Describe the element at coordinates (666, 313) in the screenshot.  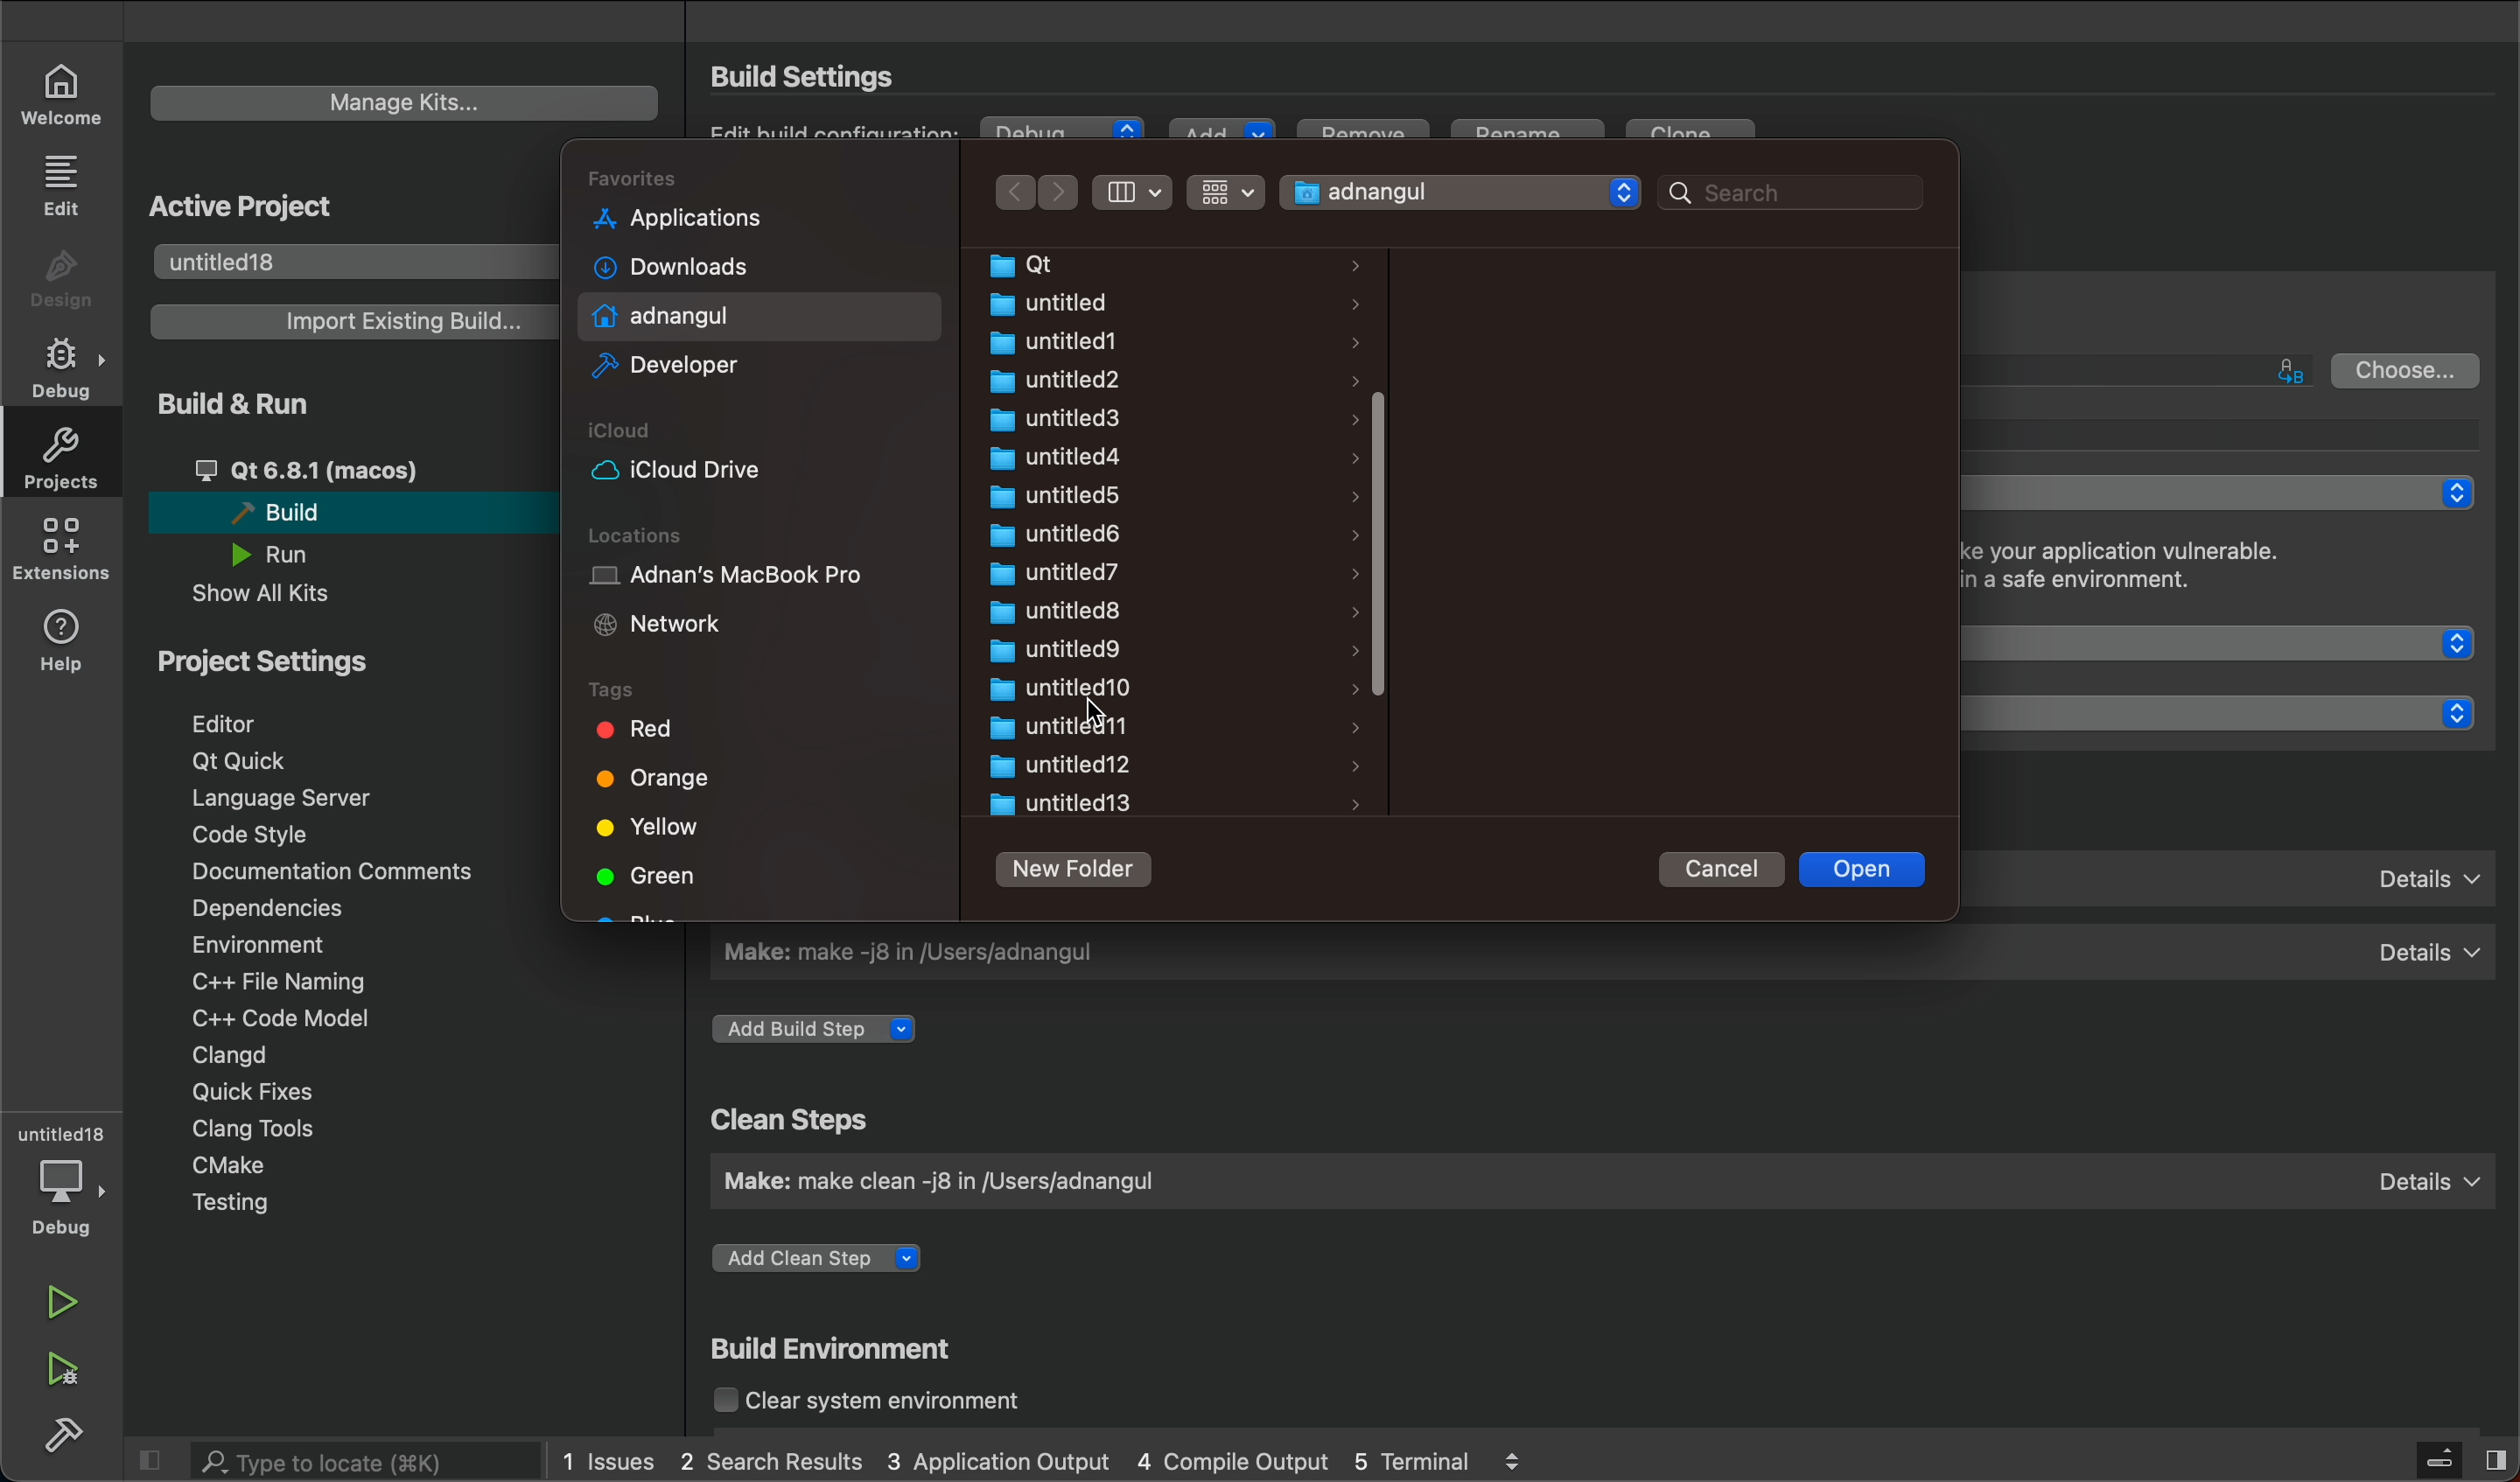
I see `adnangul` at that location.